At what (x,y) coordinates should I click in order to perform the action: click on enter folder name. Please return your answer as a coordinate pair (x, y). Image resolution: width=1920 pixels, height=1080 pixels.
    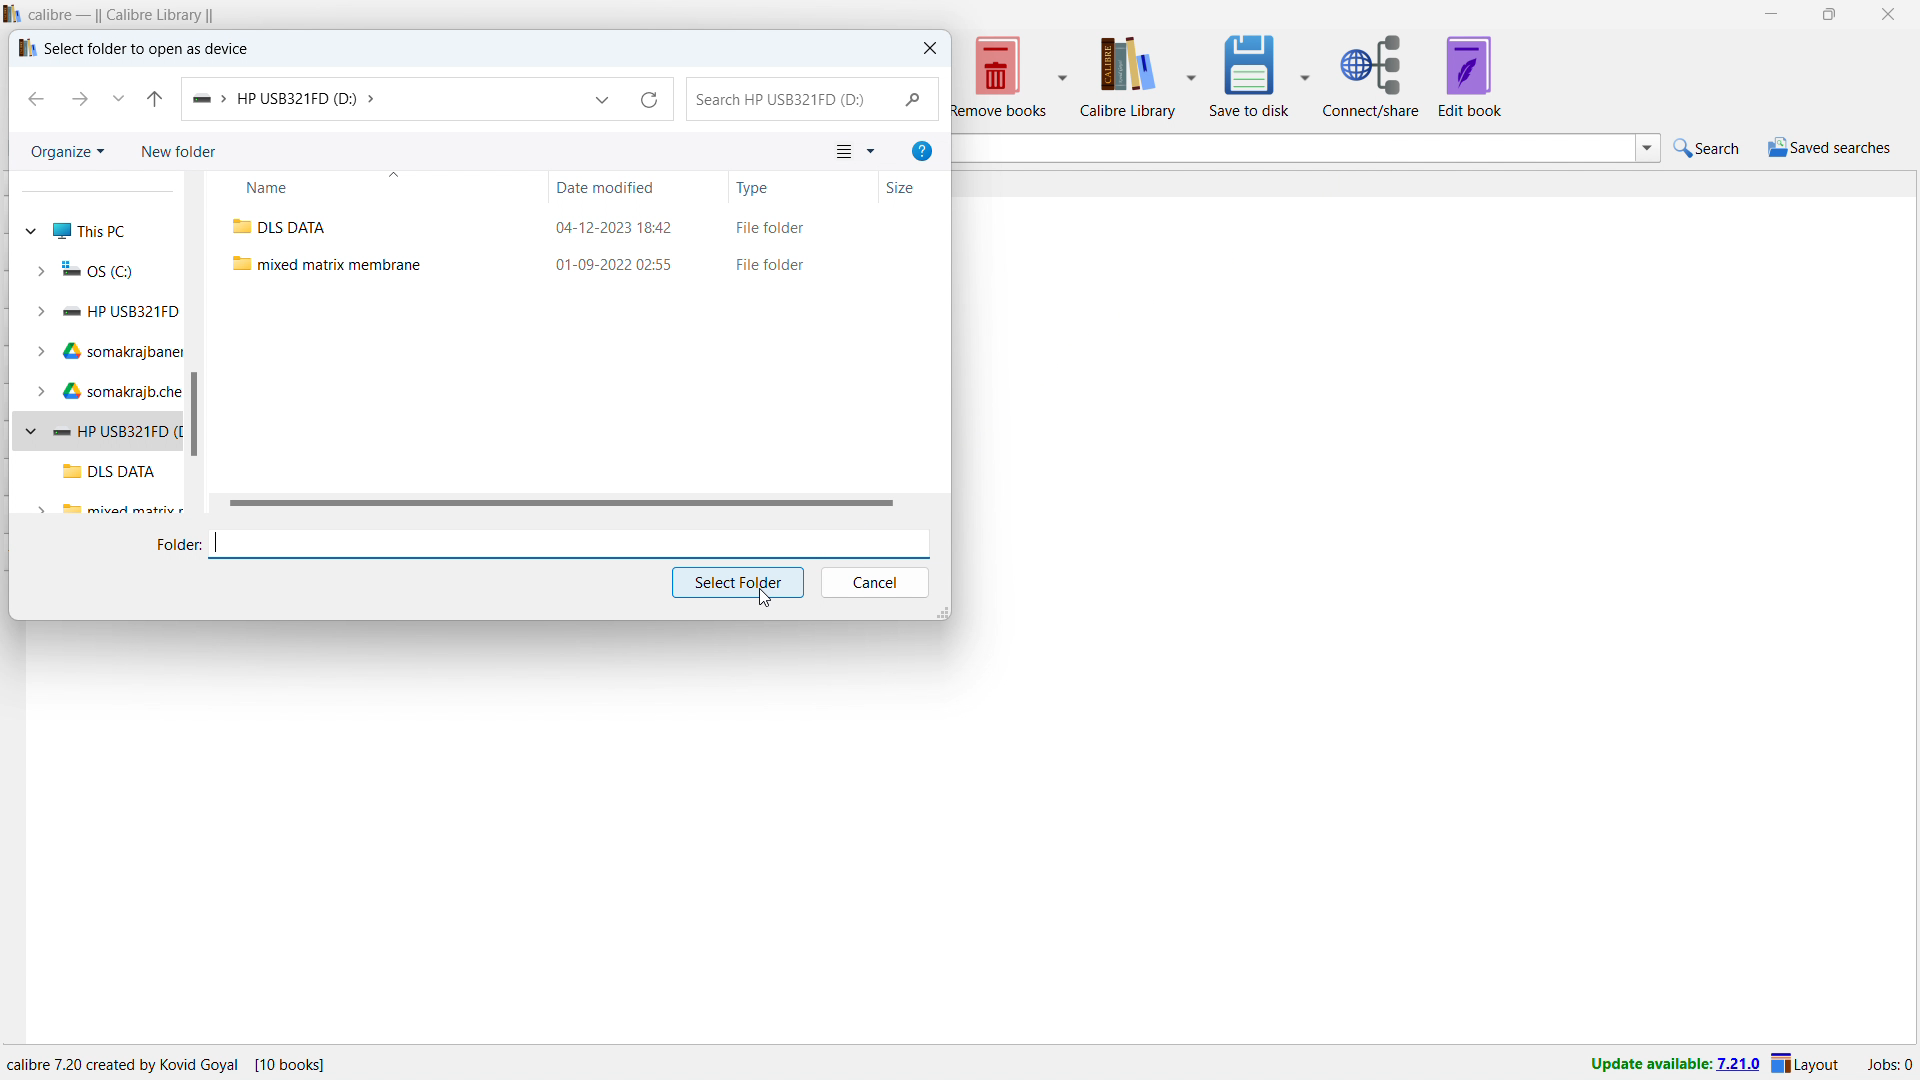
    Looking at the image, I should click on (570, 544).